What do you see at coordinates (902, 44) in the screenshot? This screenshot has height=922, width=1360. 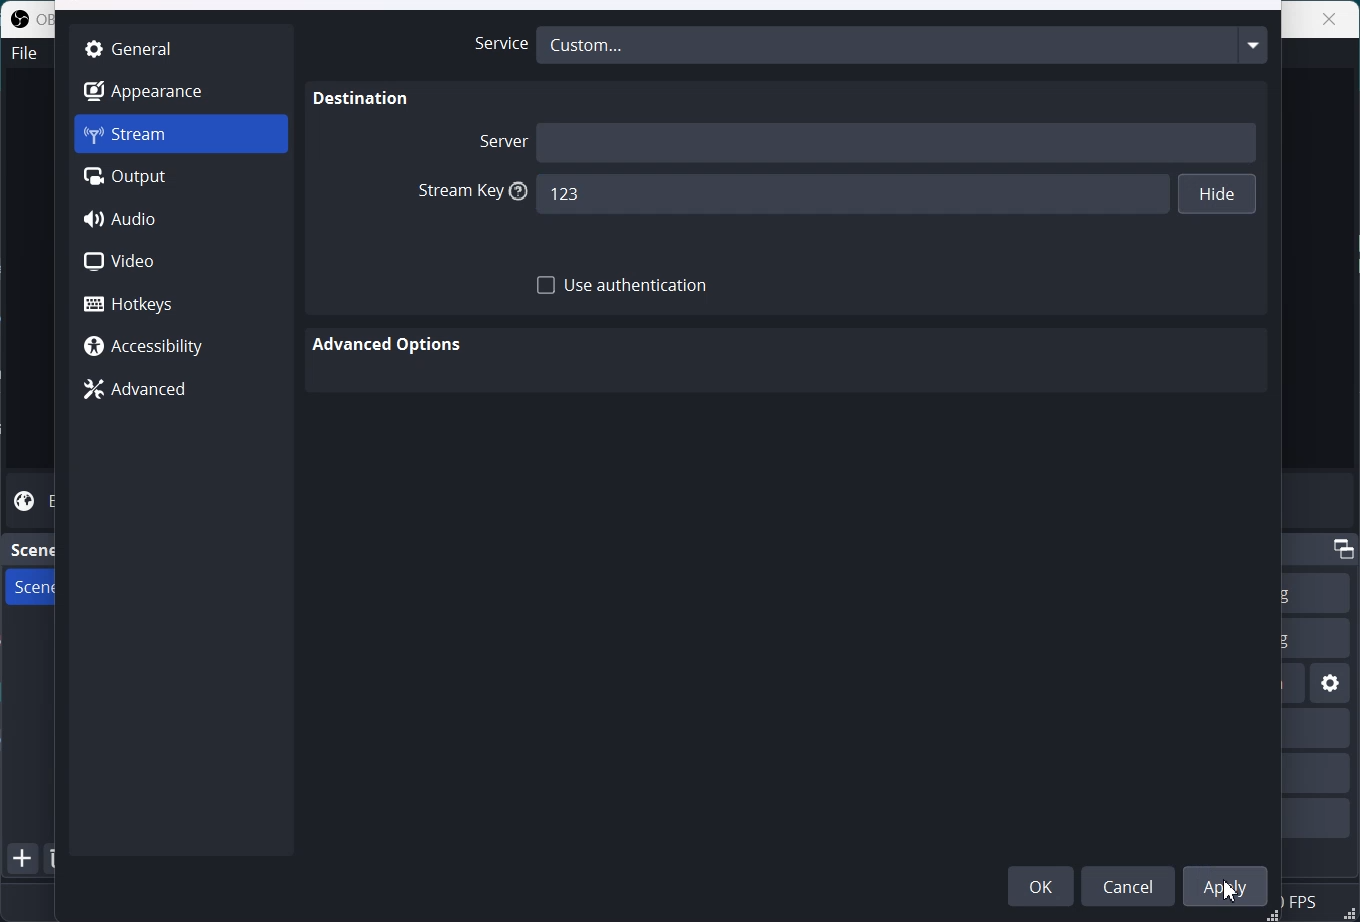 I see `Custom...` at bounding box center [902, 44].